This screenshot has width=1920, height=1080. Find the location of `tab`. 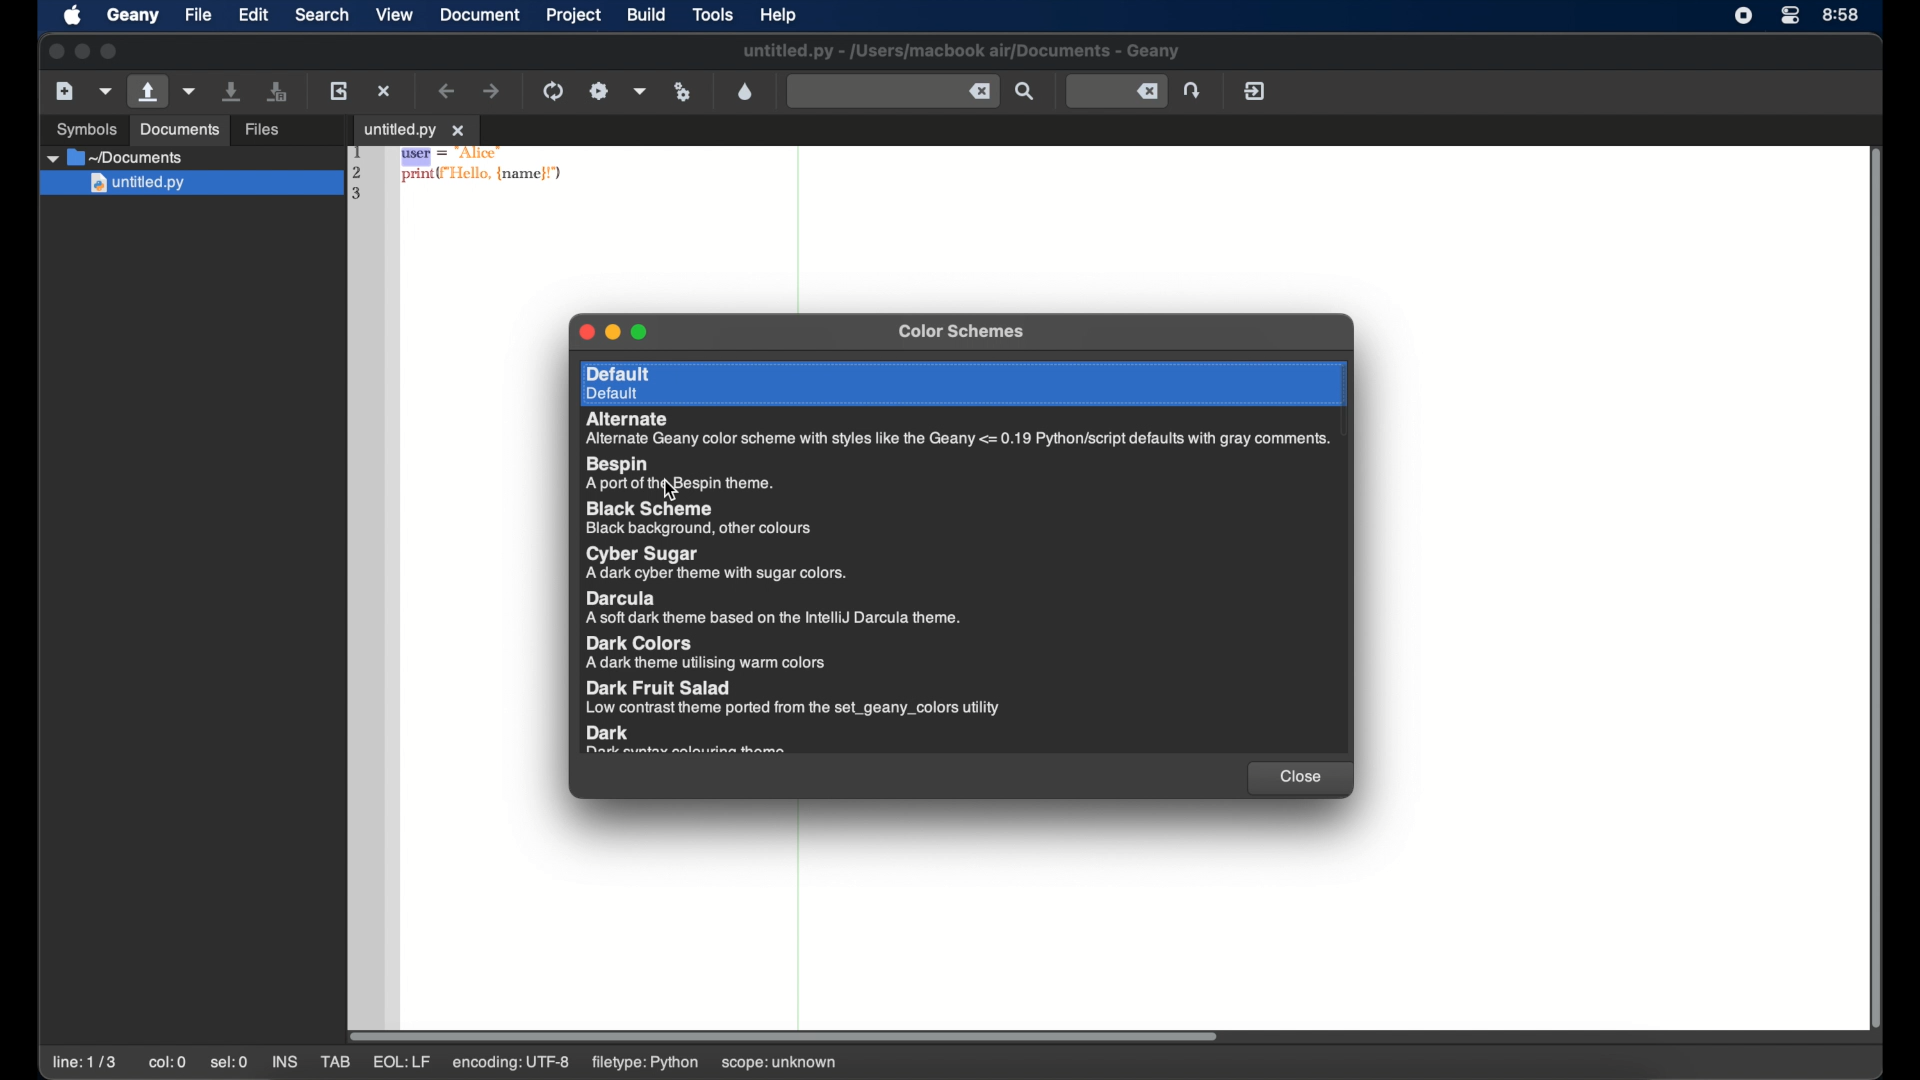

tab is located at coordinates (416, 131).